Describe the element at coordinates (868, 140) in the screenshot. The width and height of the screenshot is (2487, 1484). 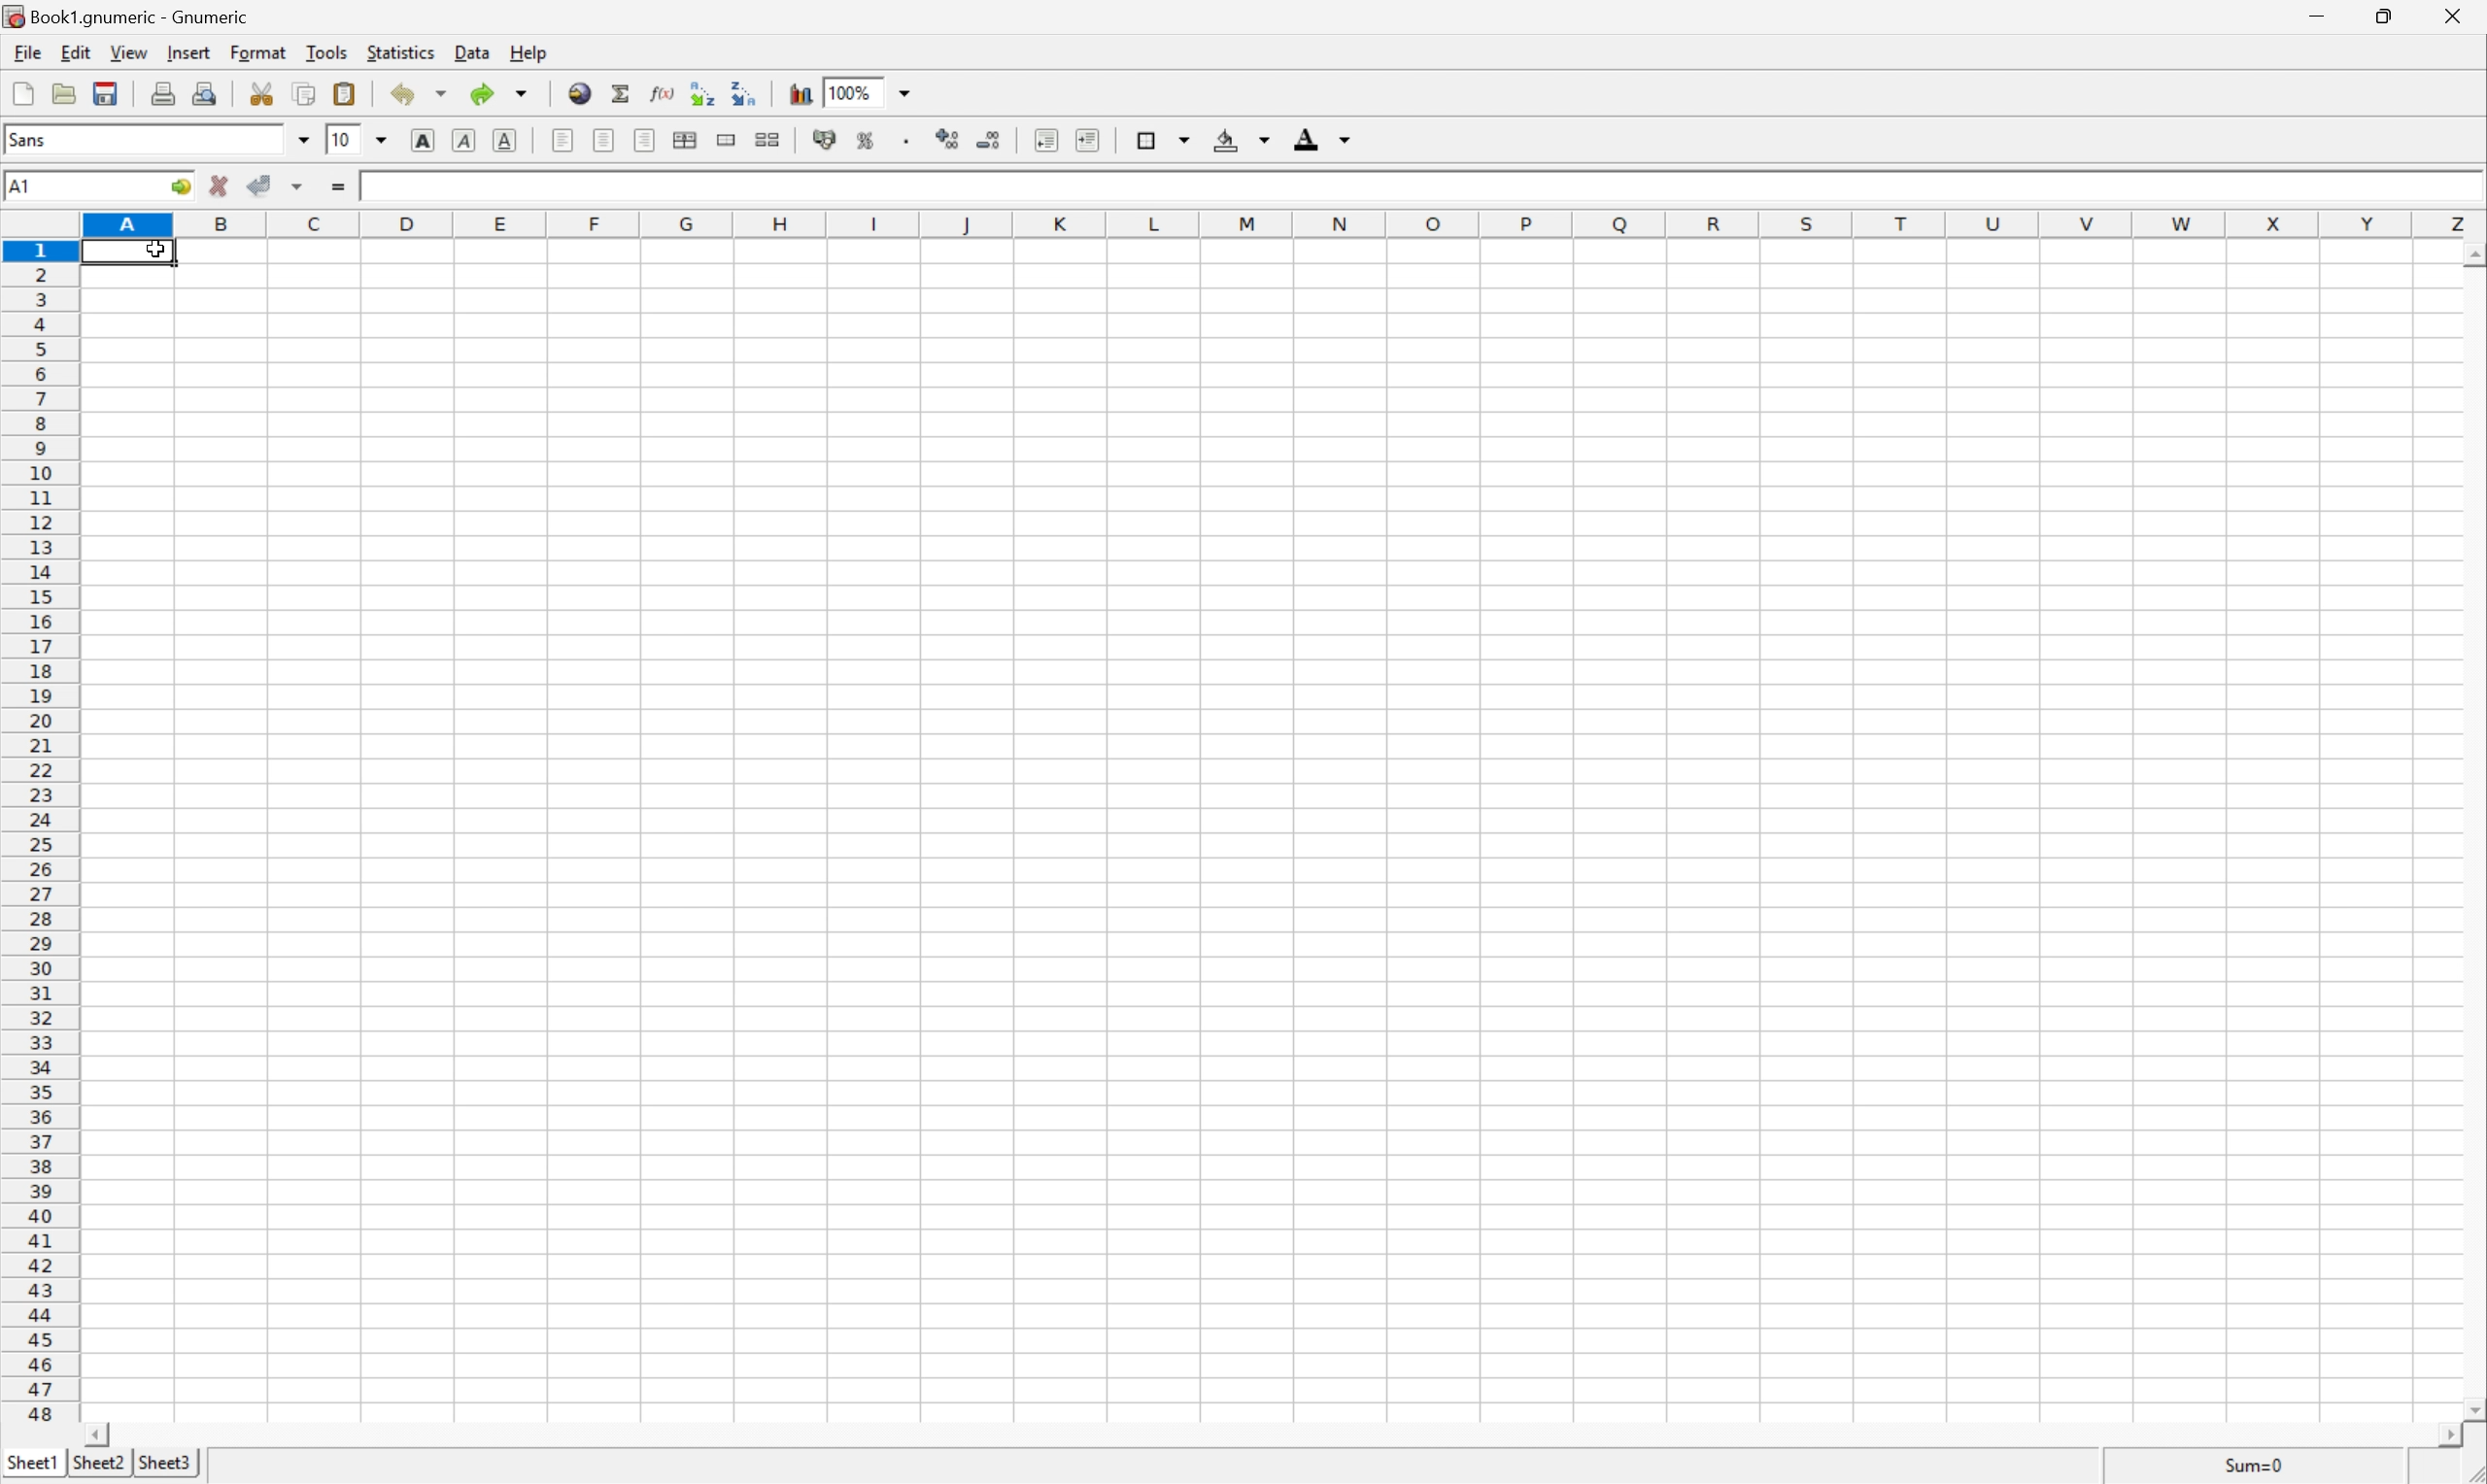
I see `format selection as percentage` at that location.